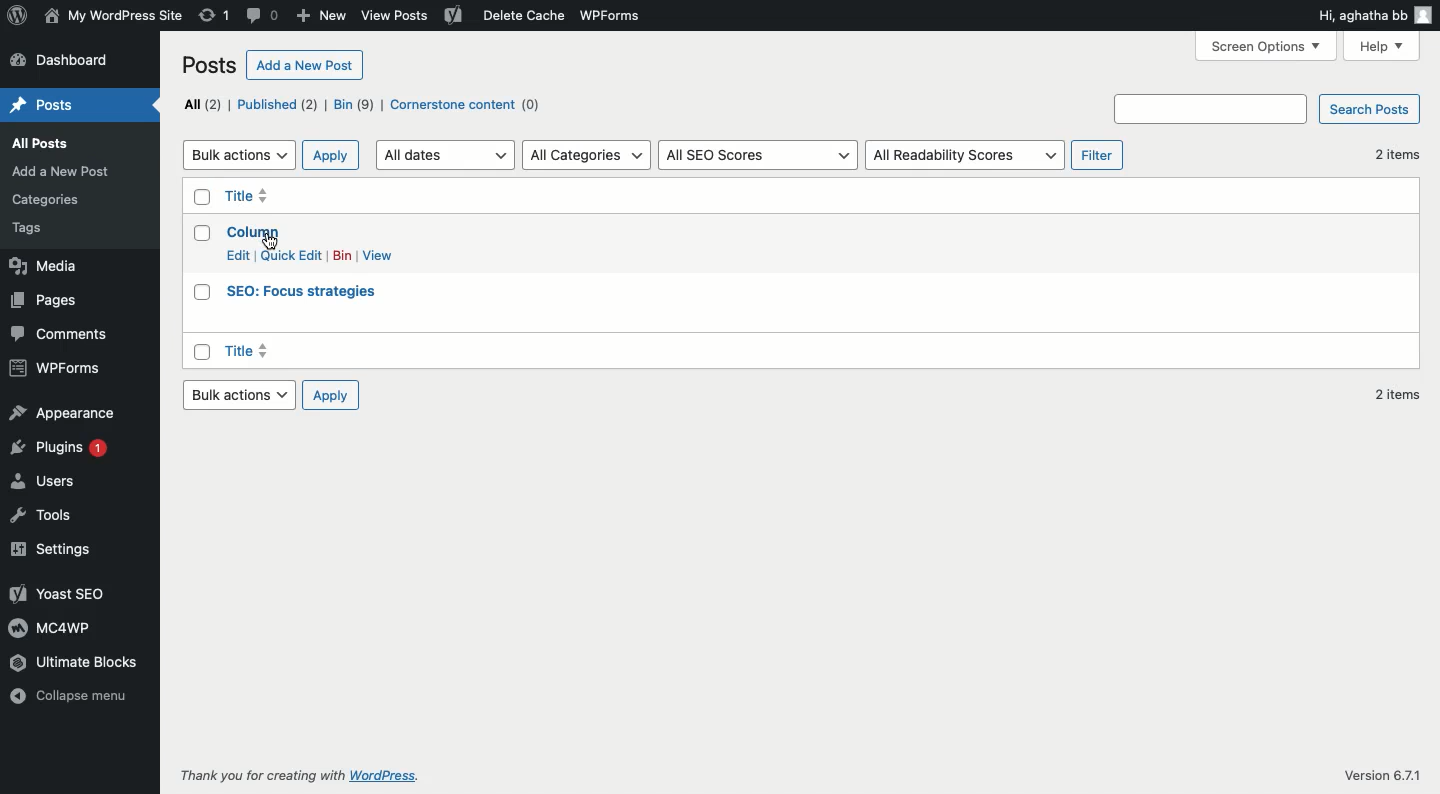 This screenshot has height=794, width=1440. What do you see at coordinates (238, 256) in the screenshot?
I see `Edit` at bounding box center [238, 256].